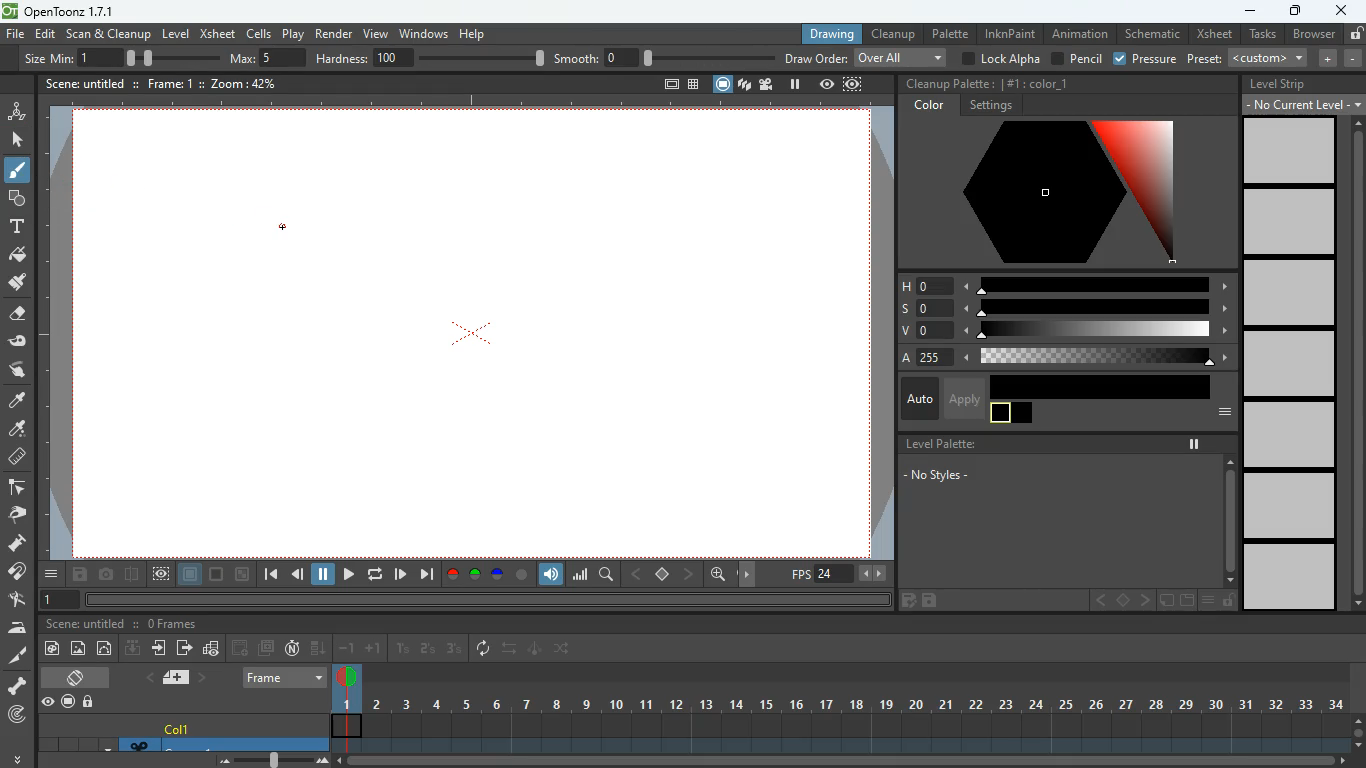 The width and height of the screenshot is (1366, 768). What do you see at coordinates (963, 398) in the screenshot?
I see `apply` at bounding box center [963, 398].